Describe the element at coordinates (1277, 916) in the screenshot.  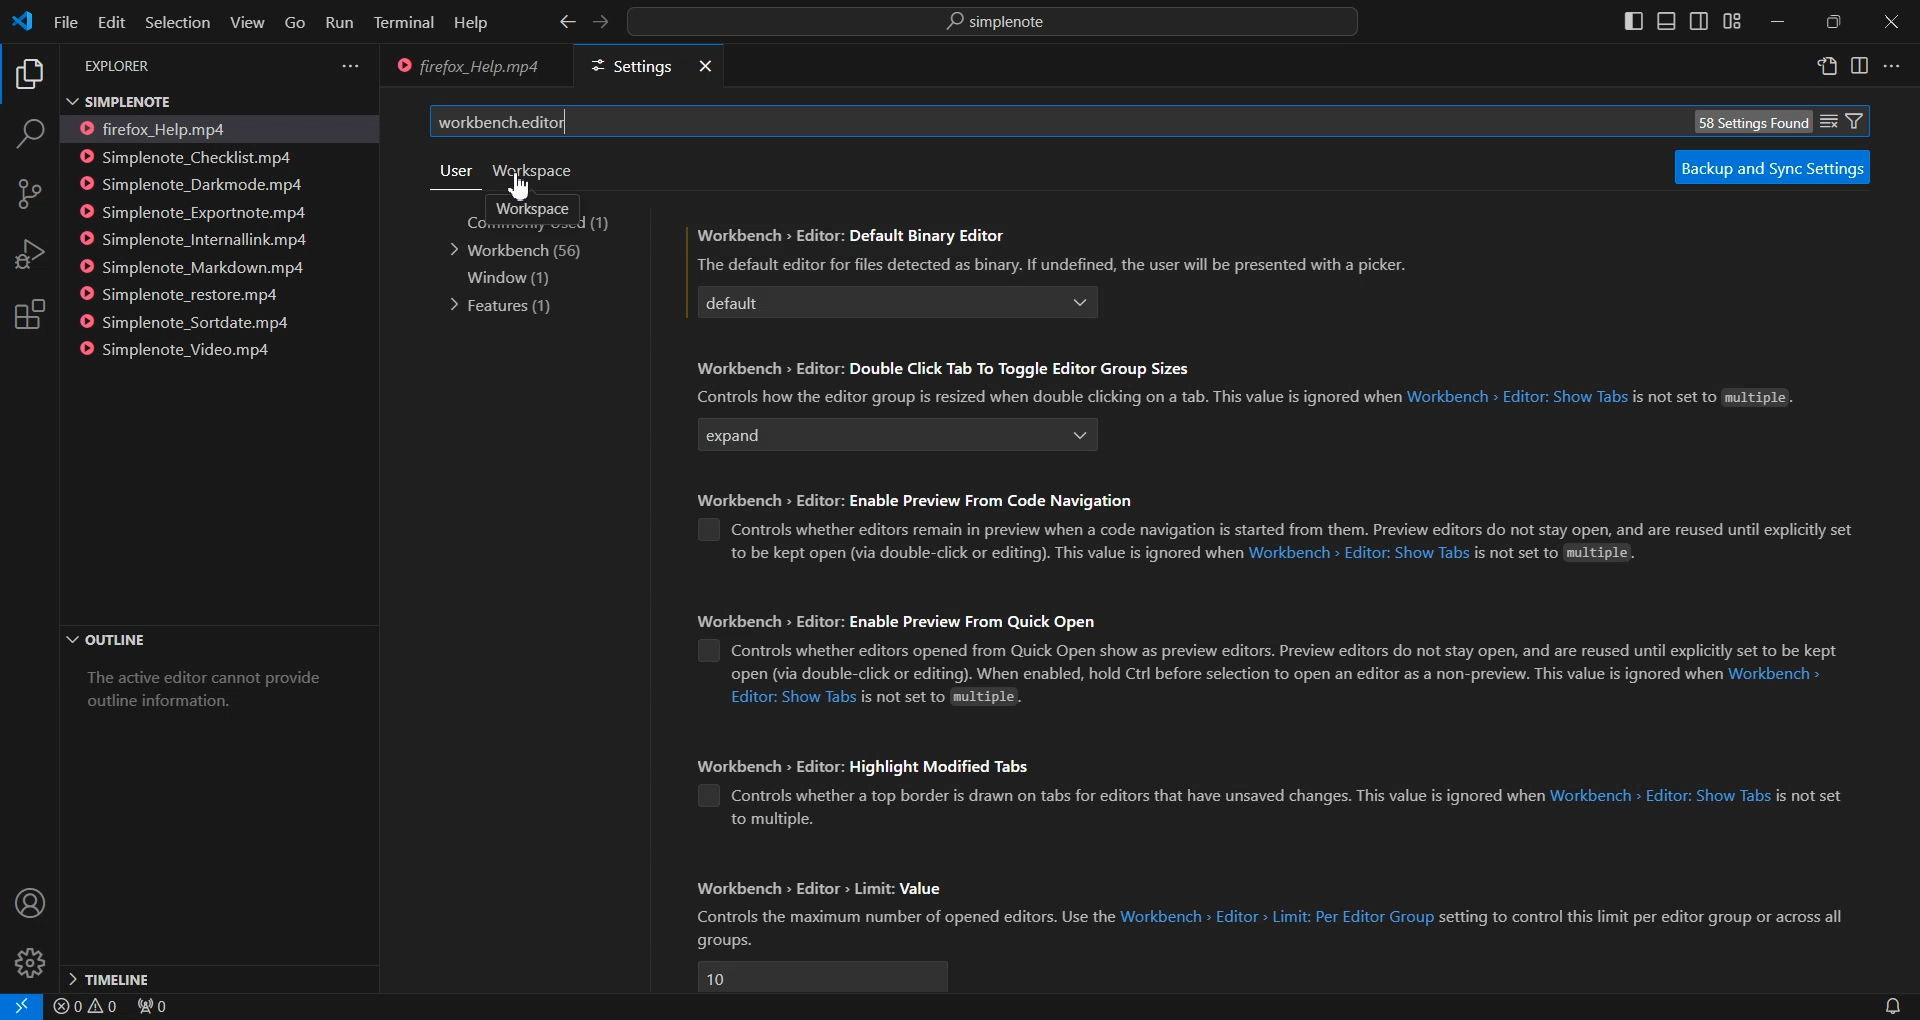
I see `Hyperlink file address` at that location.